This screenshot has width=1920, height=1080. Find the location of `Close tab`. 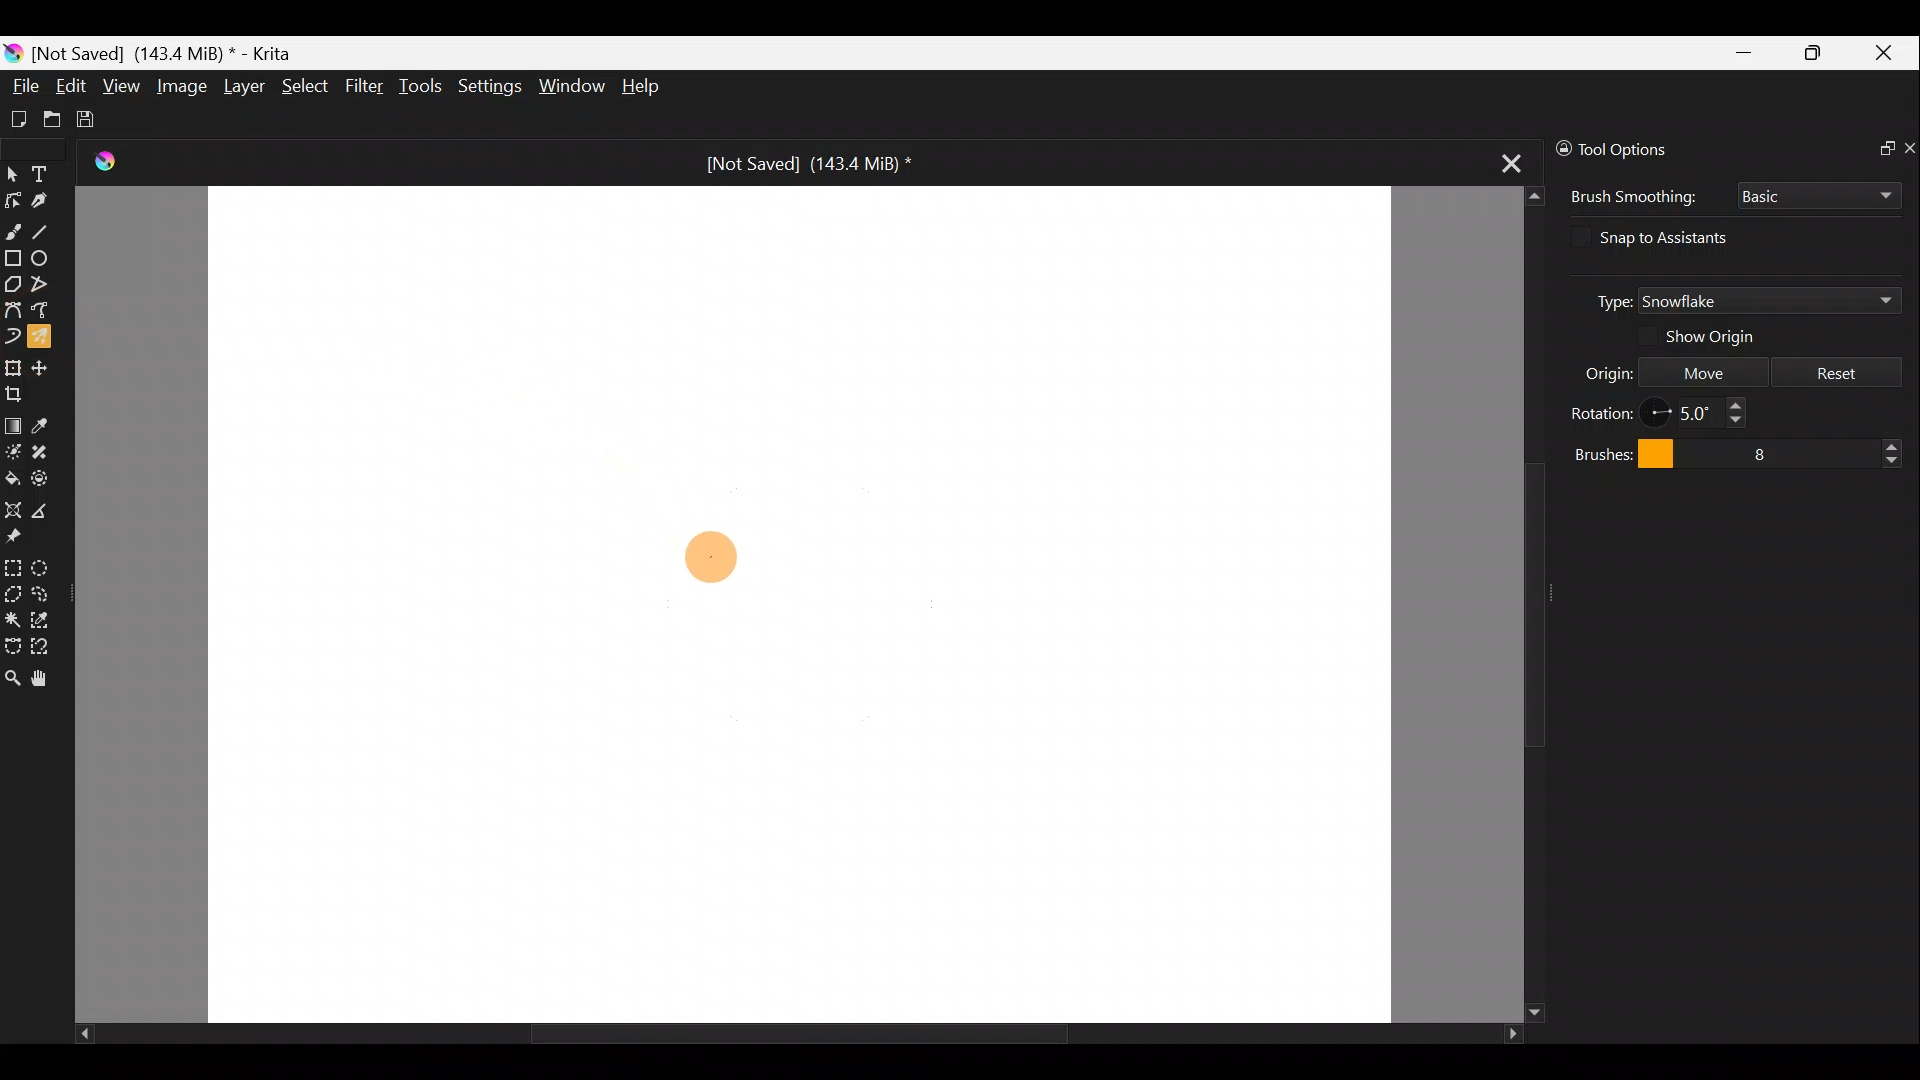

Close tab is located at coordinates (1512, 157).